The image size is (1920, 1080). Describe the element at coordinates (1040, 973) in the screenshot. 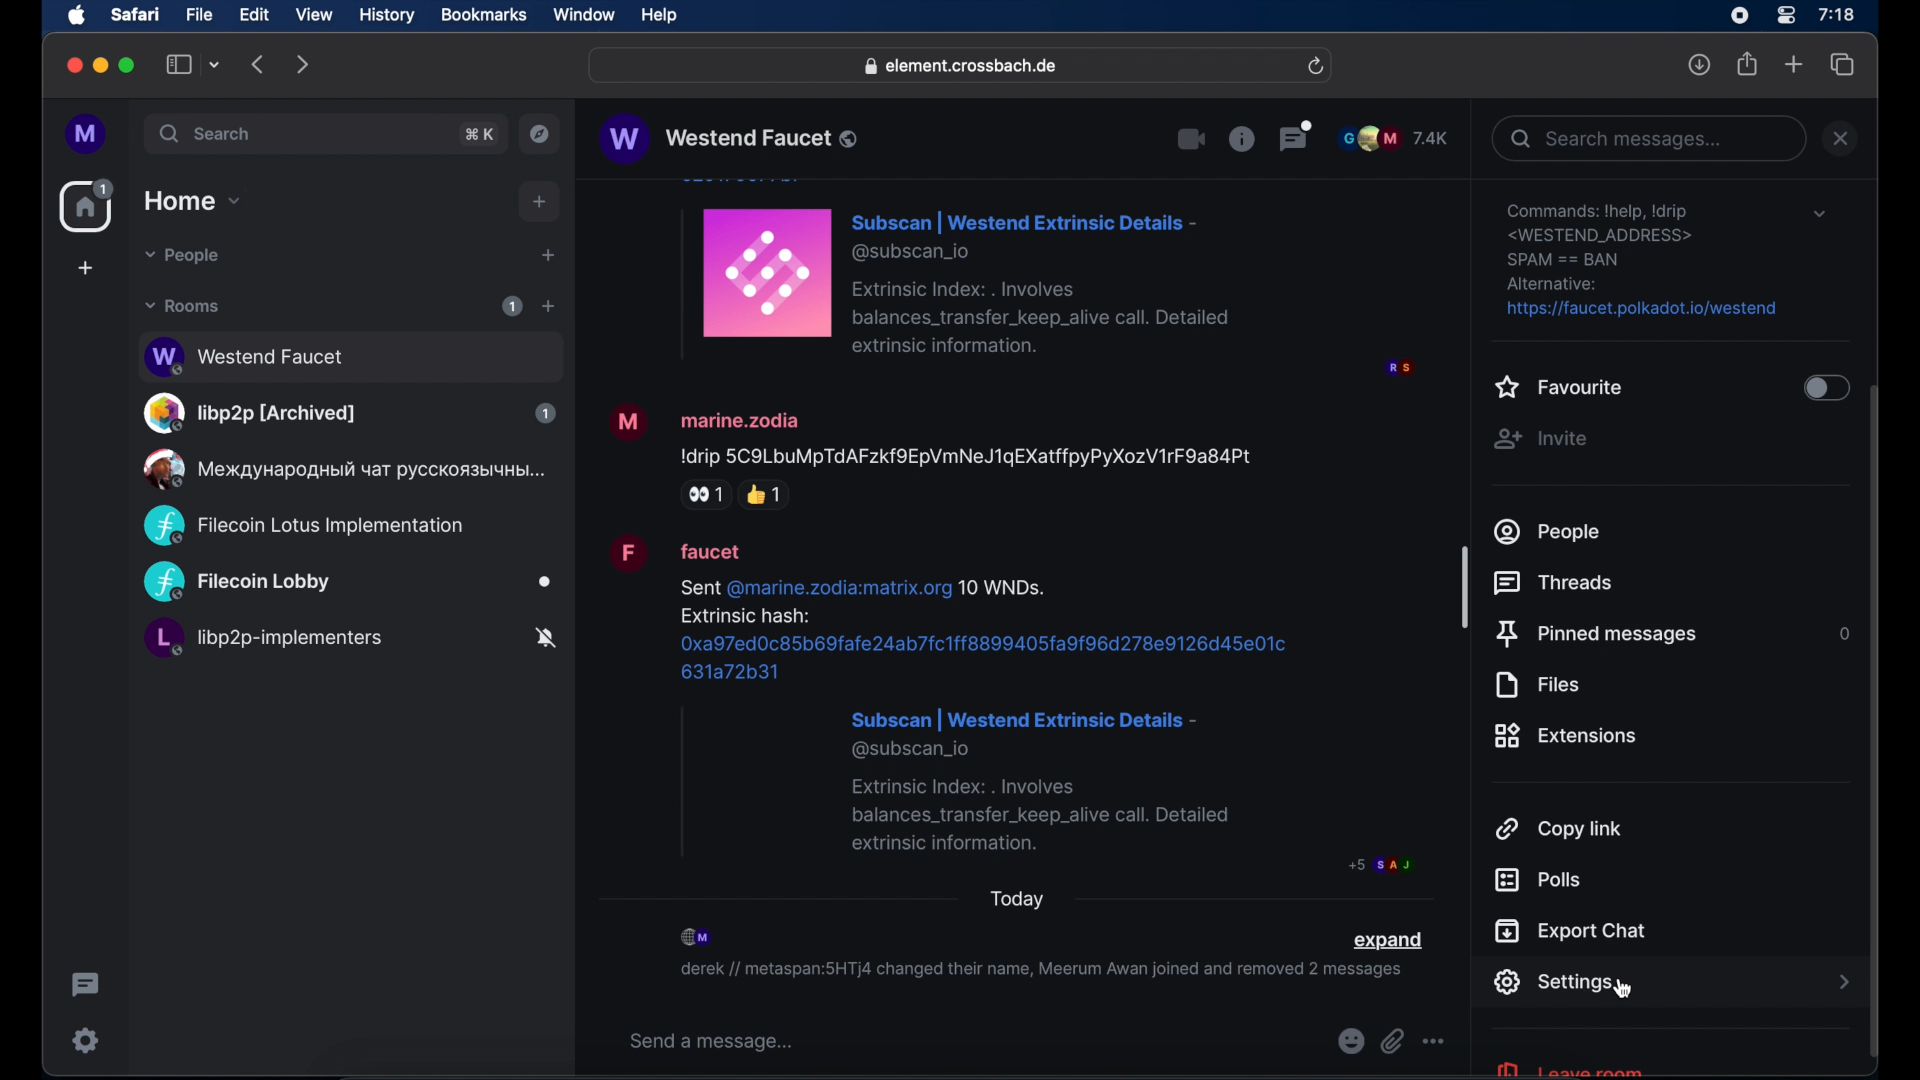

I see `room notification` at that location.